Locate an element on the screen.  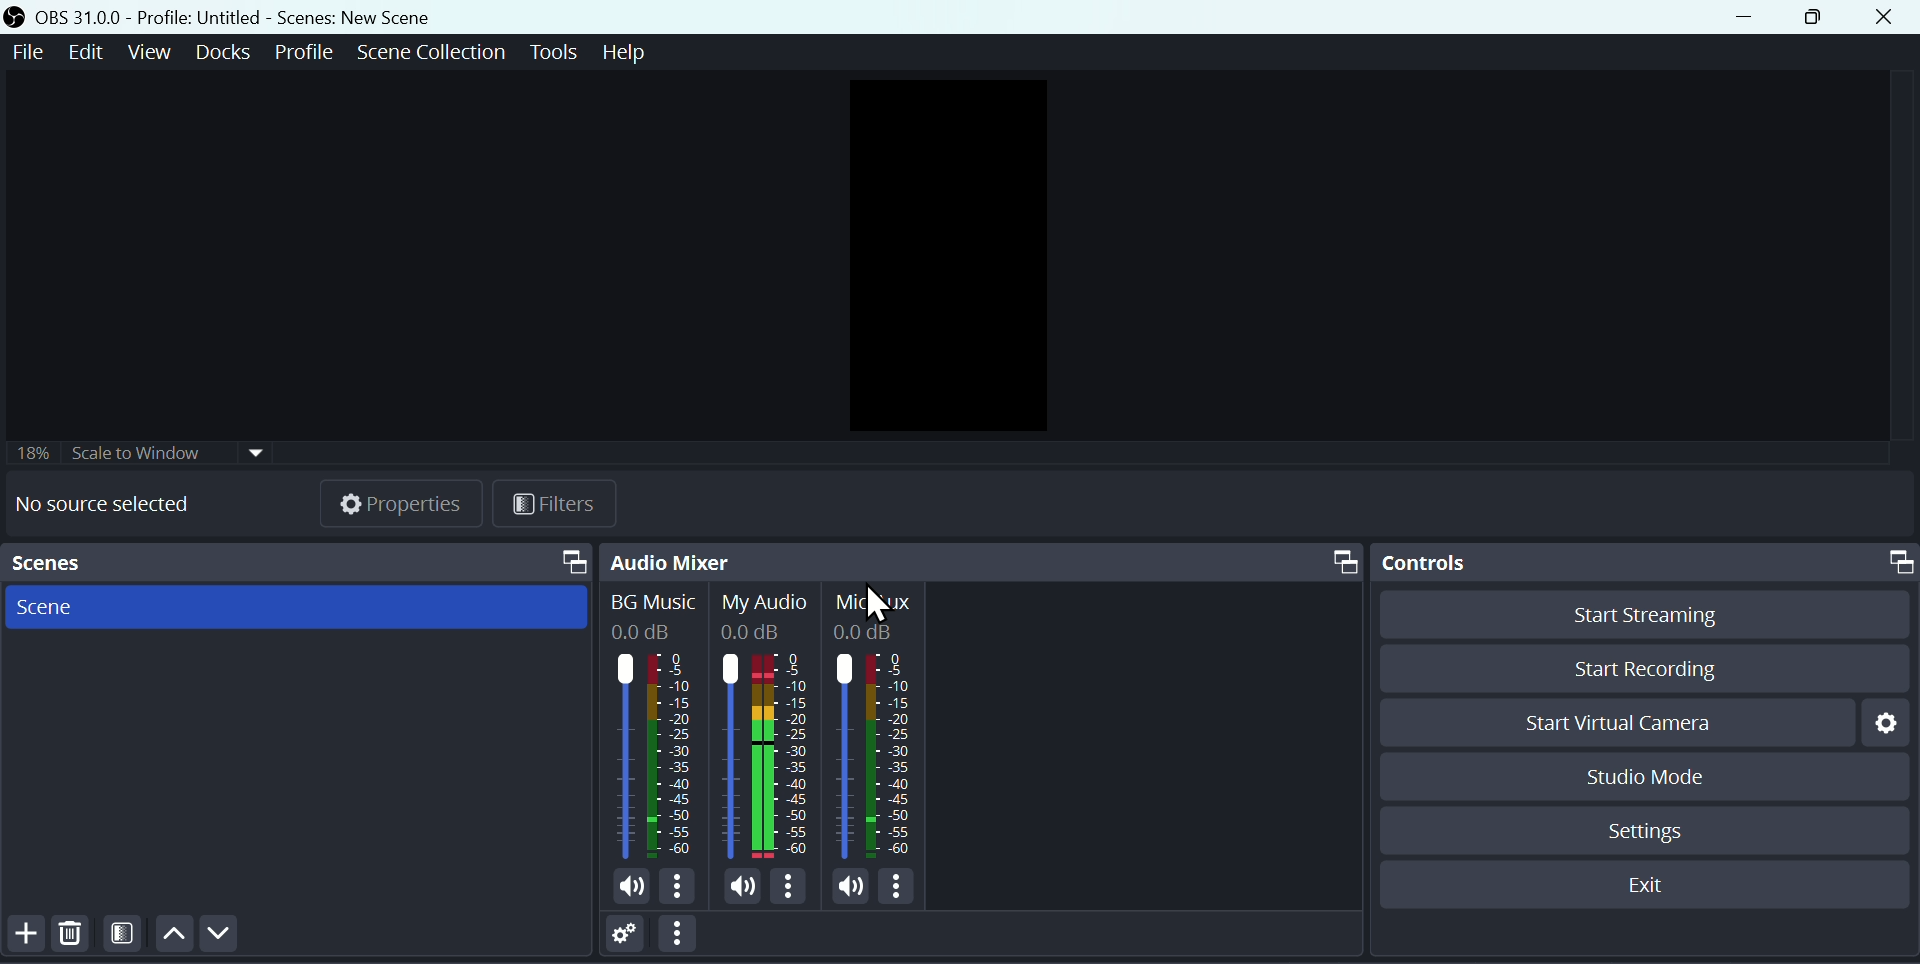
help is located at coordinates (623, 55).